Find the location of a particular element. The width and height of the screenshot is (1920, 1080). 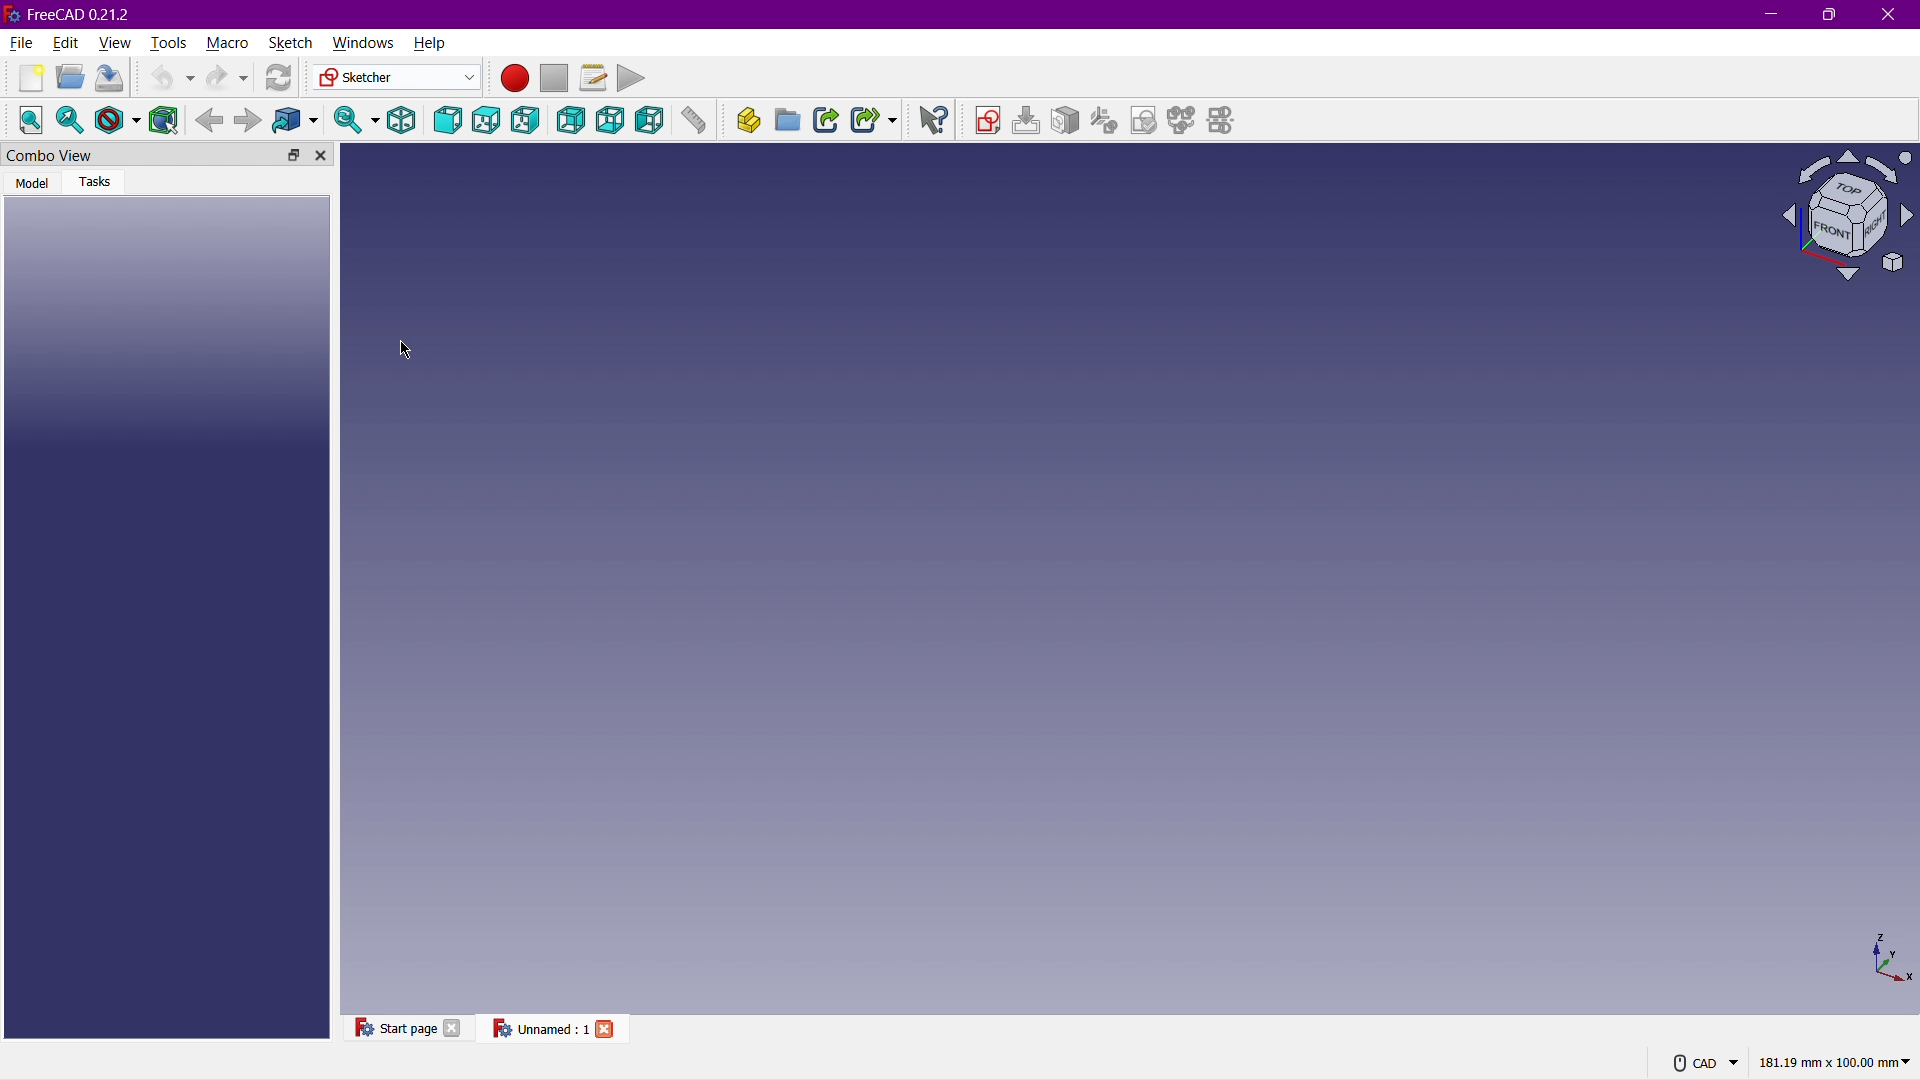

Open is located at coordinates (72, 77).